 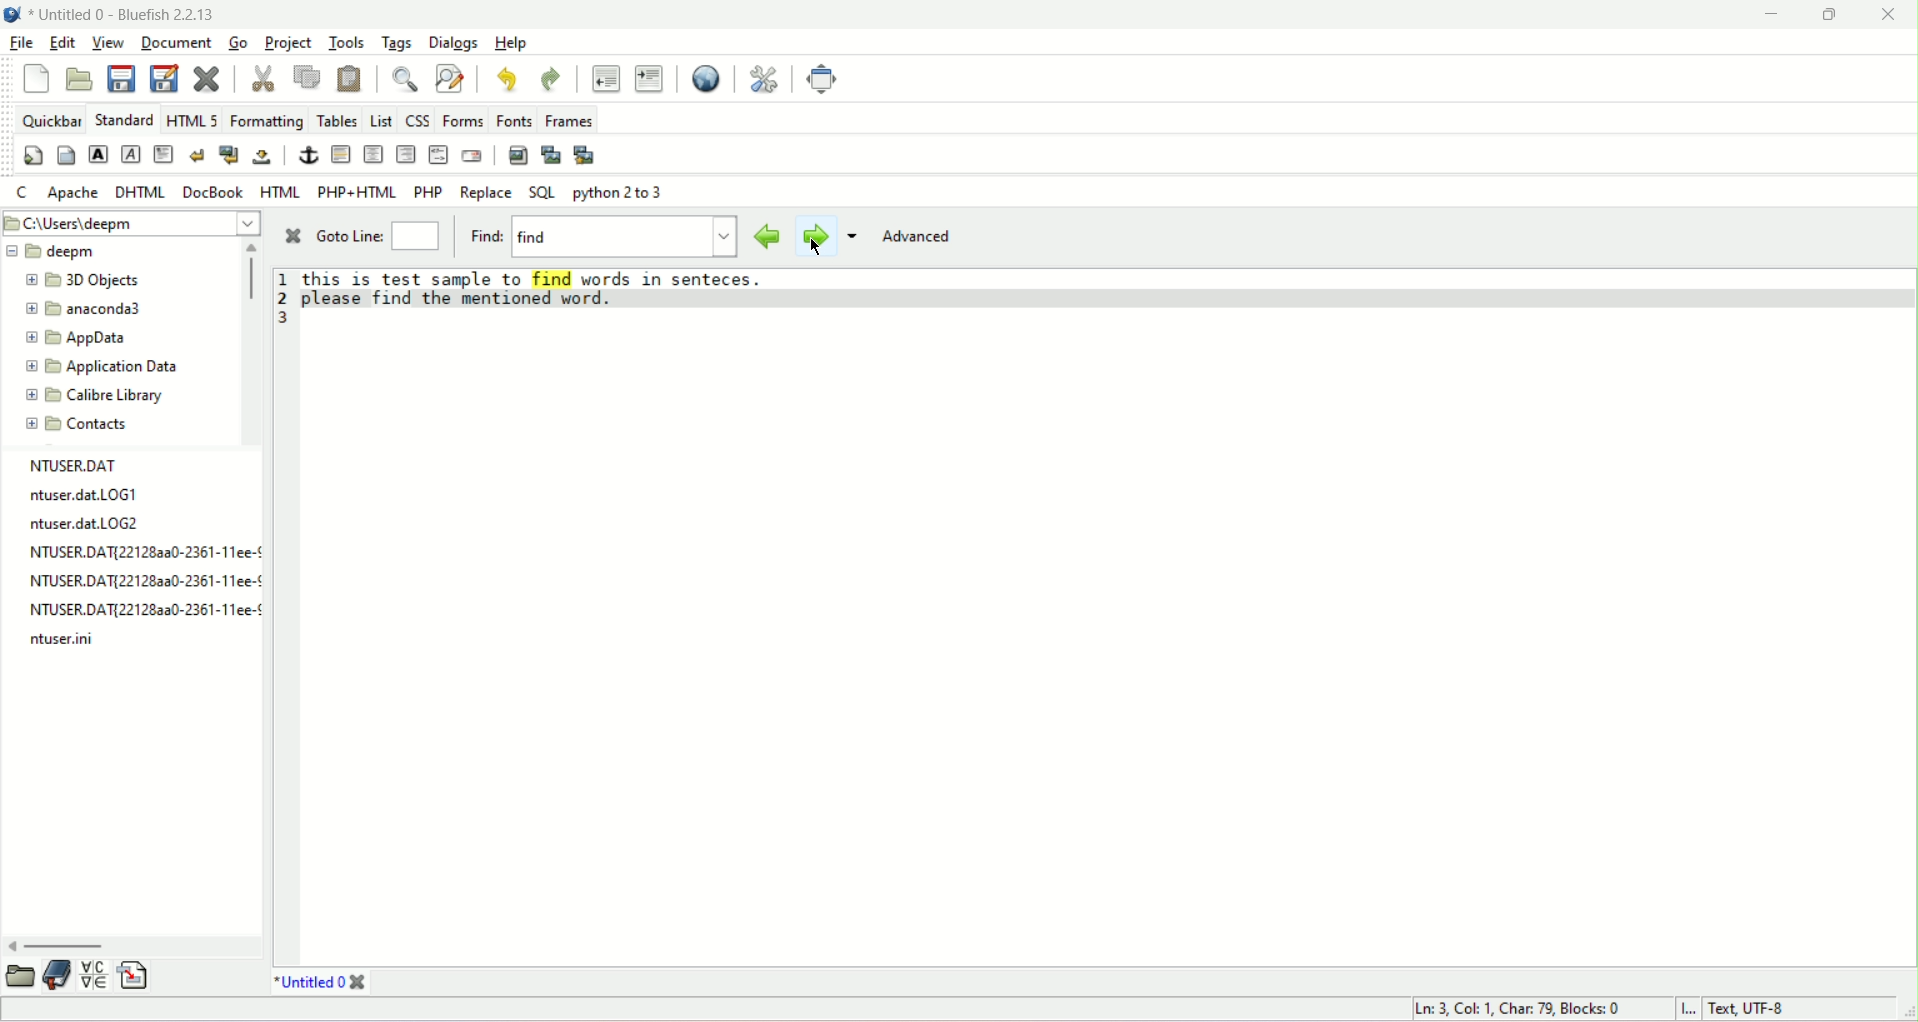 What do you see at coordinates (1517, 1010) in the screenshot?
I see `ln, col, char, blocks` at bounding box center [1517, 1010].